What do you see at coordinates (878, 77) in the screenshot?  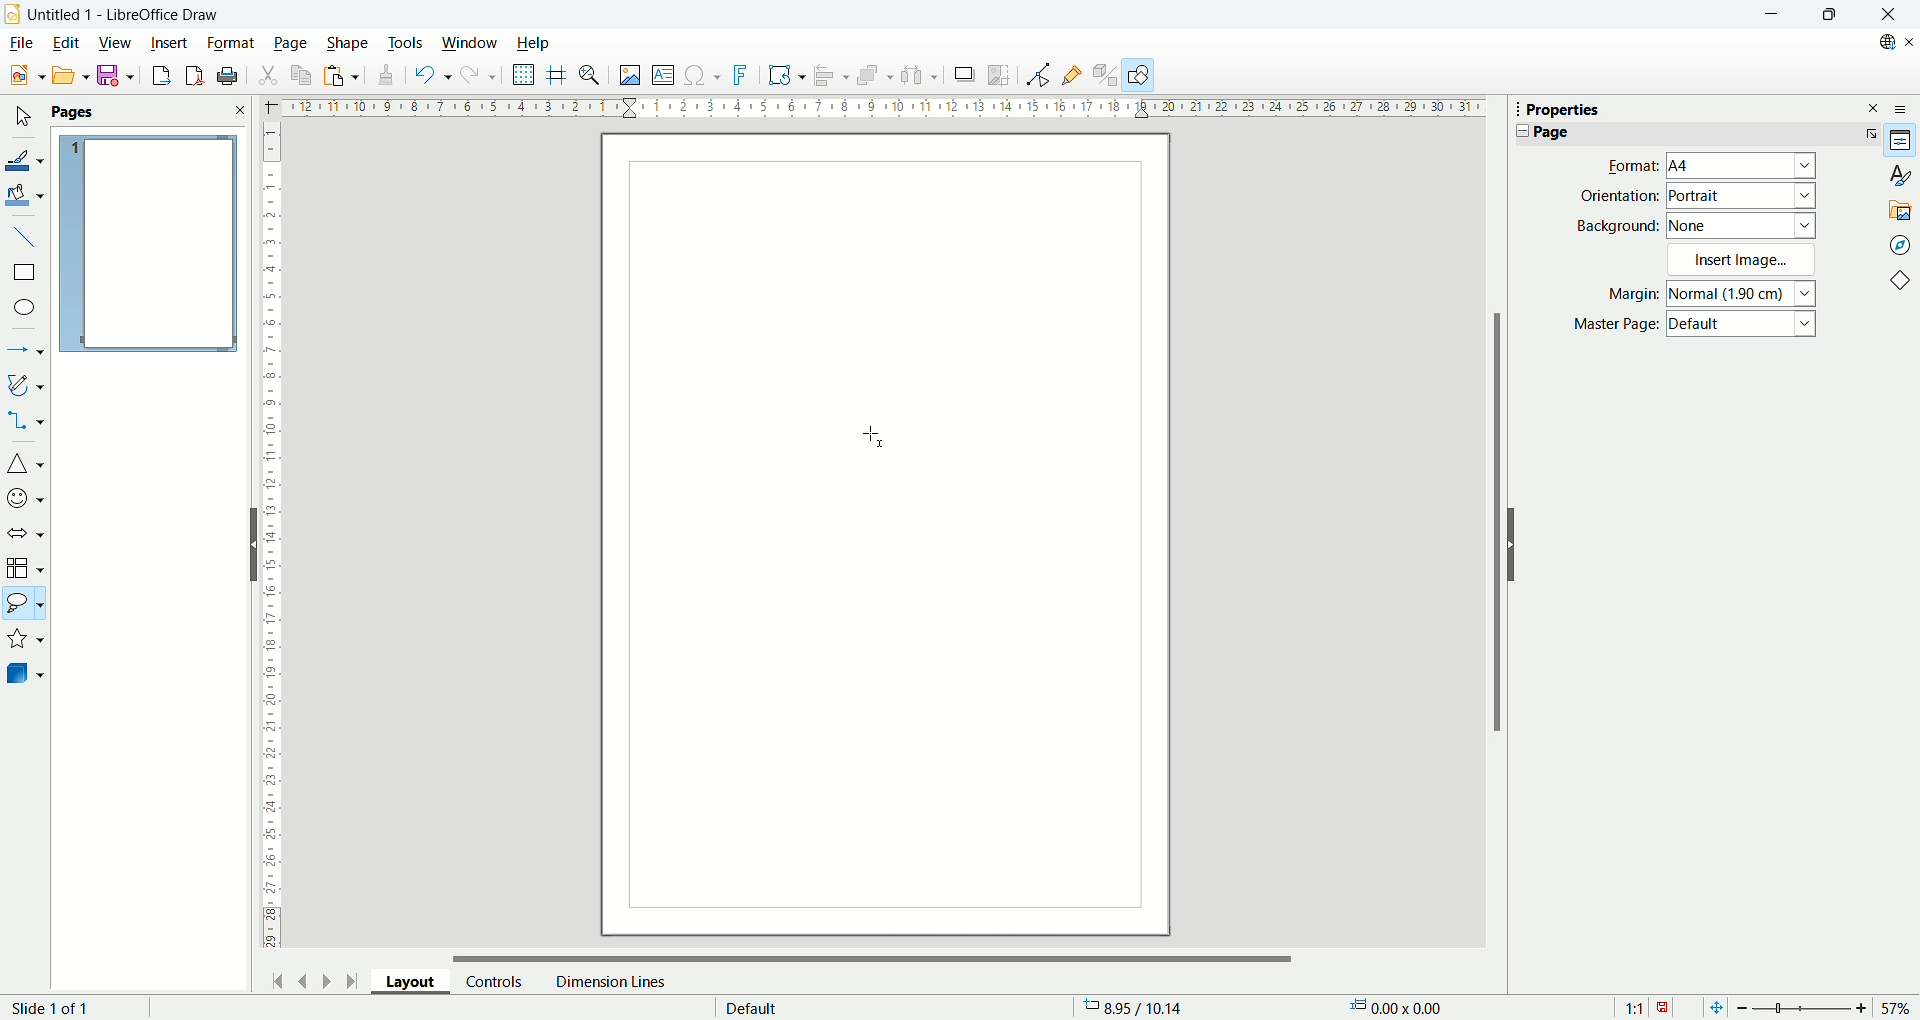 I see `arrange` at bounding box center [878, 77].